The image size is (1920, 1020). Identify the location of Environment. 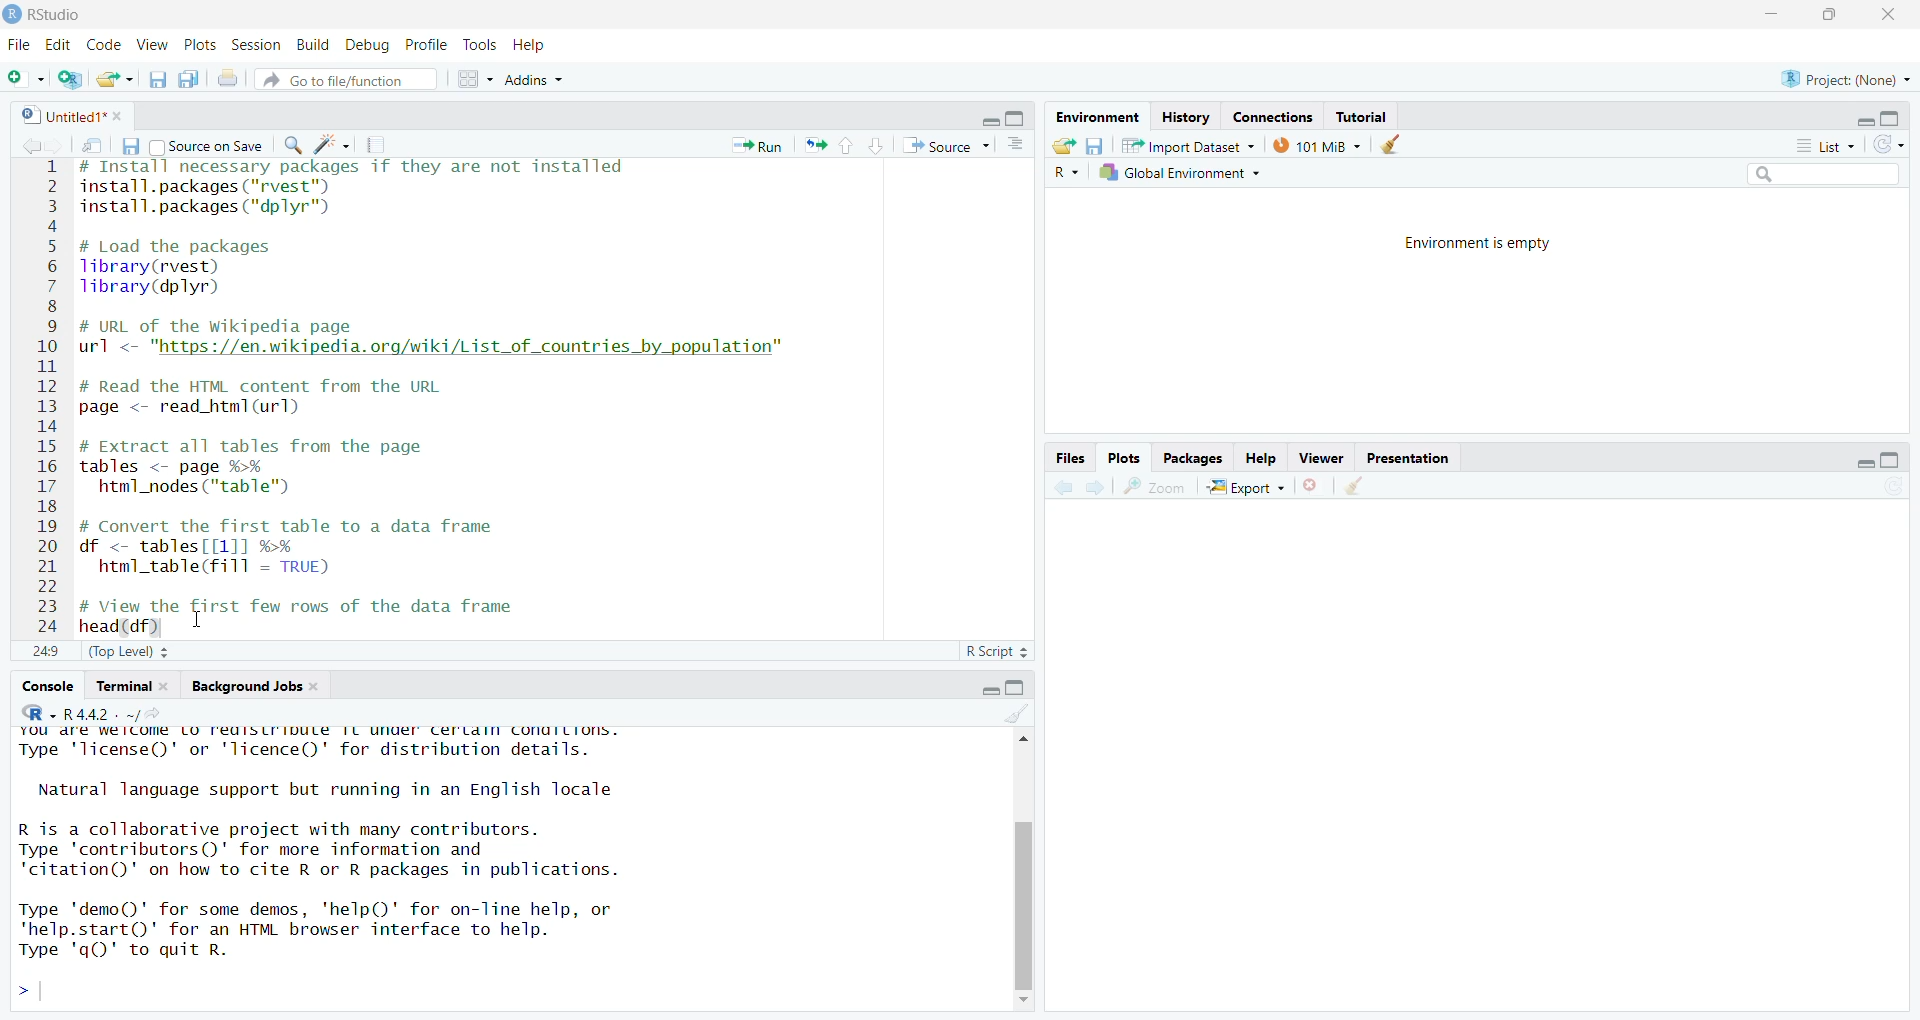
(1096, 117).